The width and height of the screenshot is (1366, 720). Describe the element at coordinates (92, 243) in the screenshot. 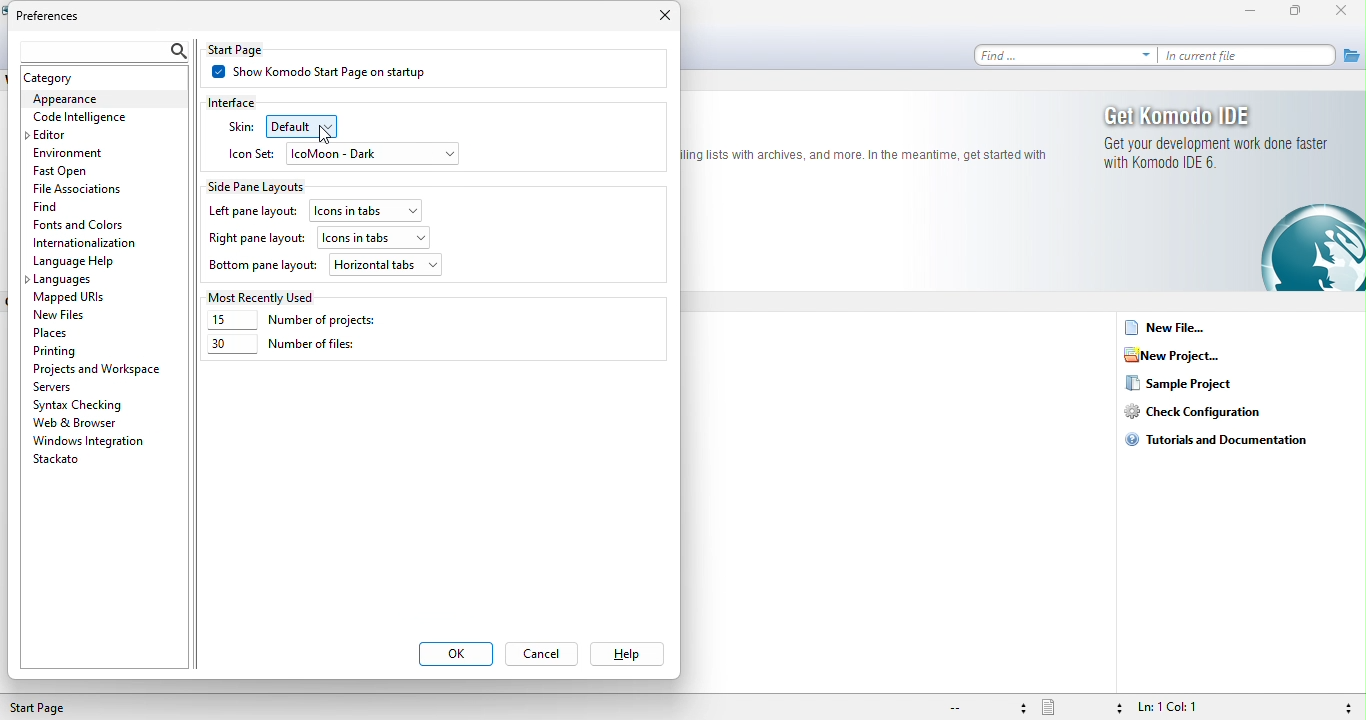

I see `internationalization` at that location.